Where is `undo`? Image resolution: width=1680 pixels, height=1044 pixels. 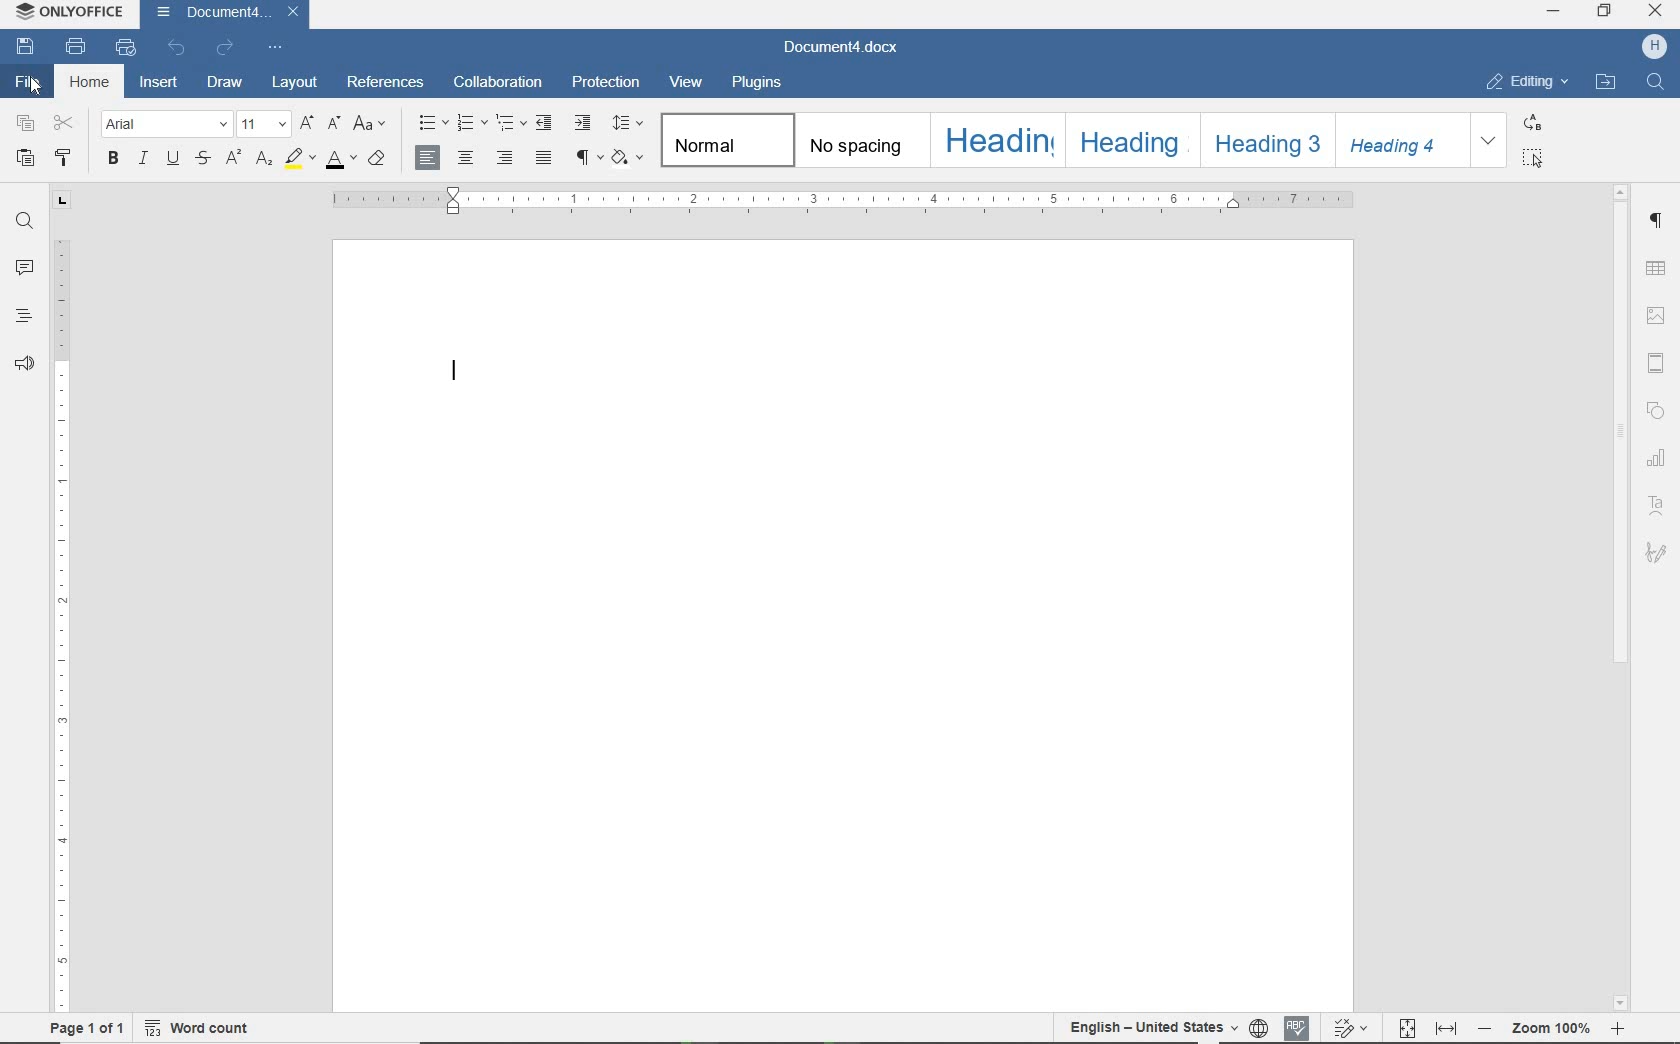 undo is located at coordinates (179, 50).